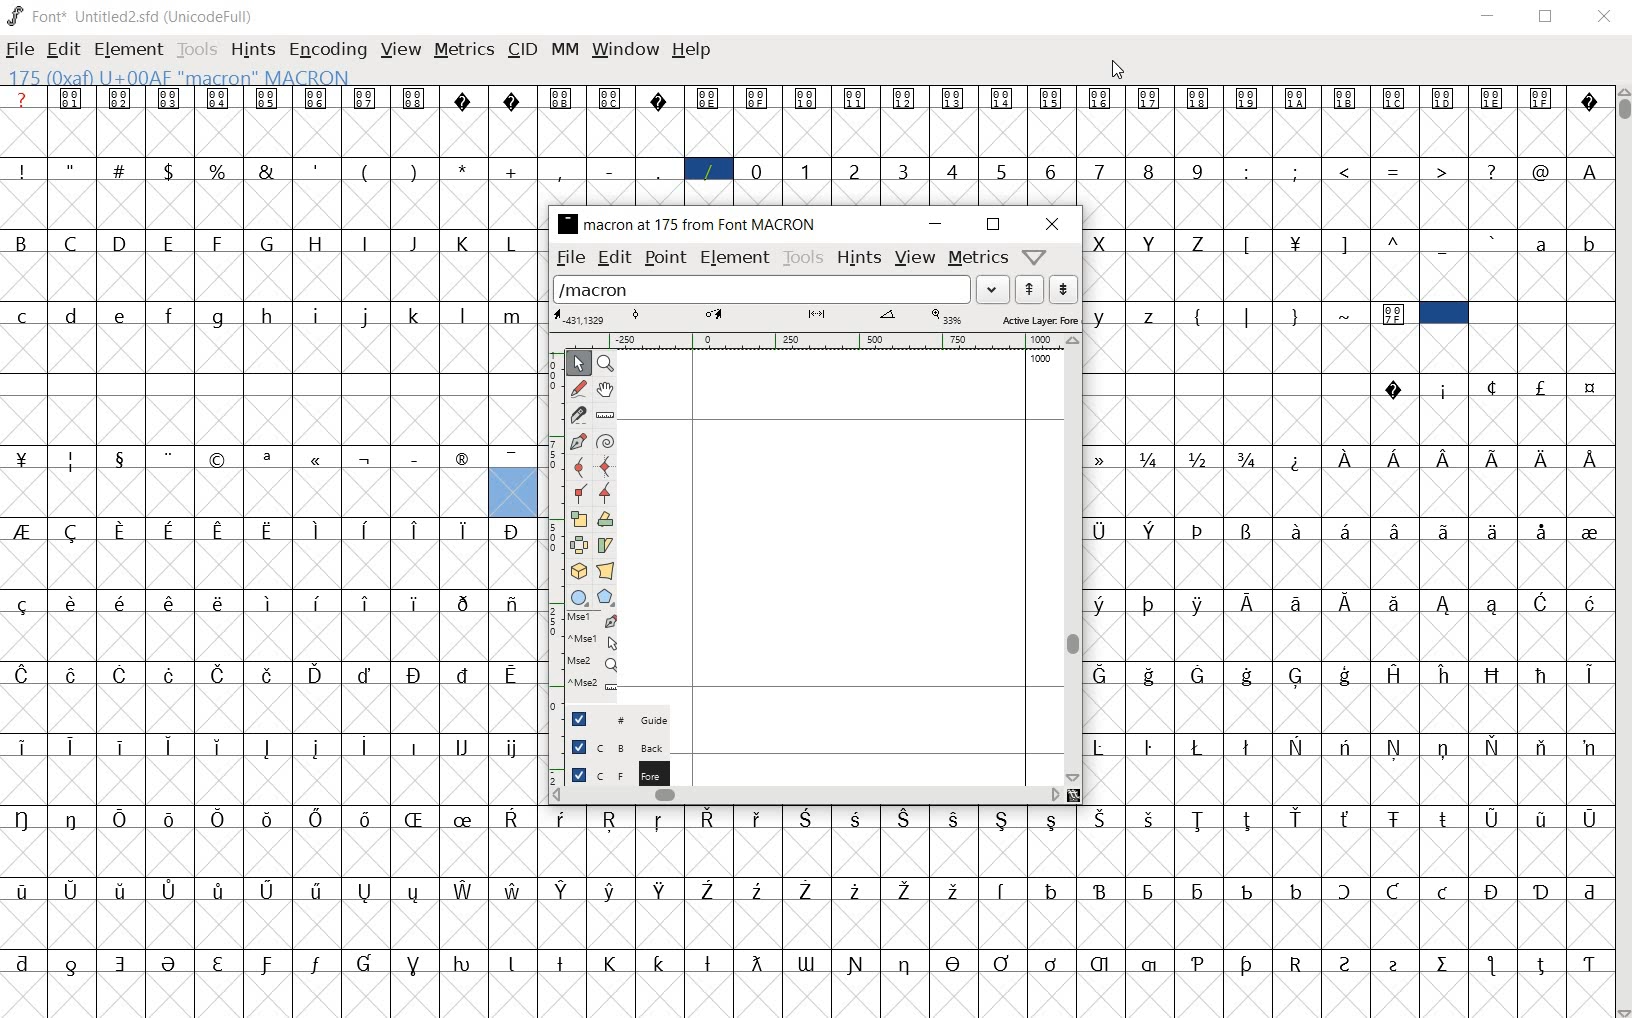  I want to click on -, so click(609, 170).